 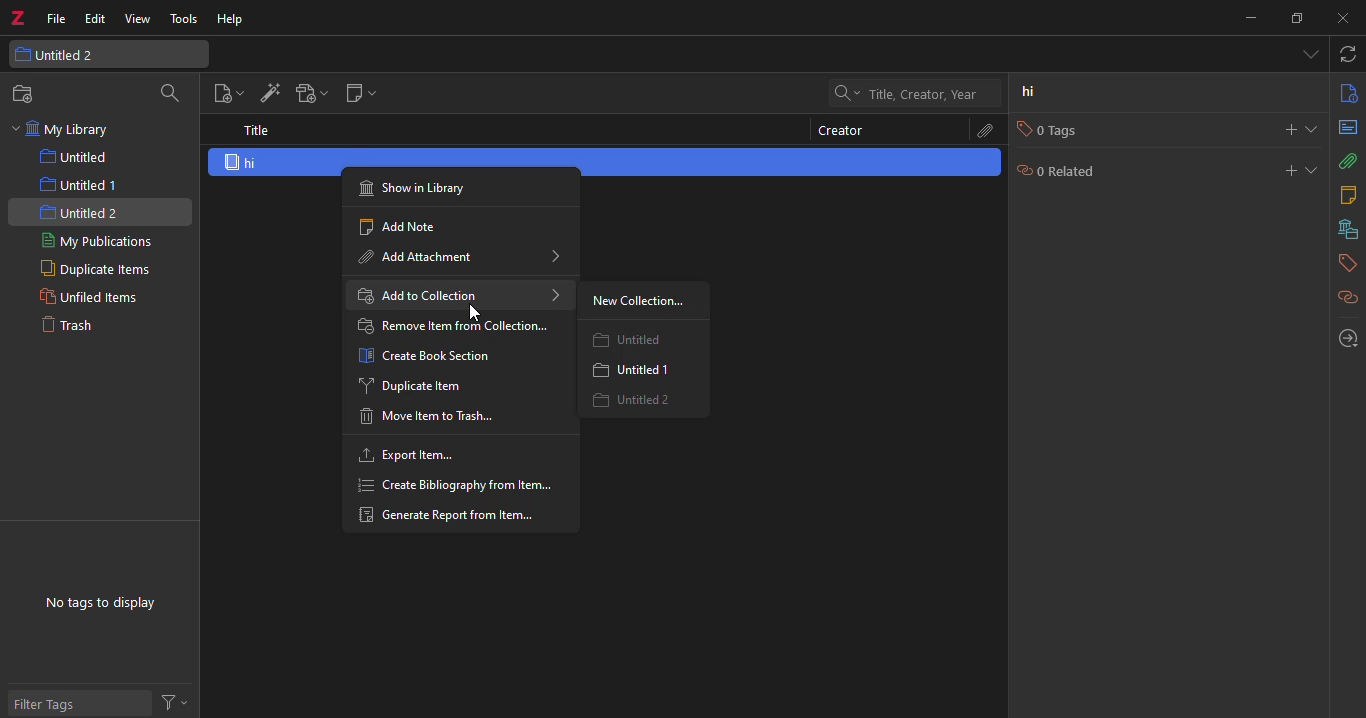 What do you see at coordinates (473, 312) in the screenshot?
I see `cursor` at bounding box center [473, 312].